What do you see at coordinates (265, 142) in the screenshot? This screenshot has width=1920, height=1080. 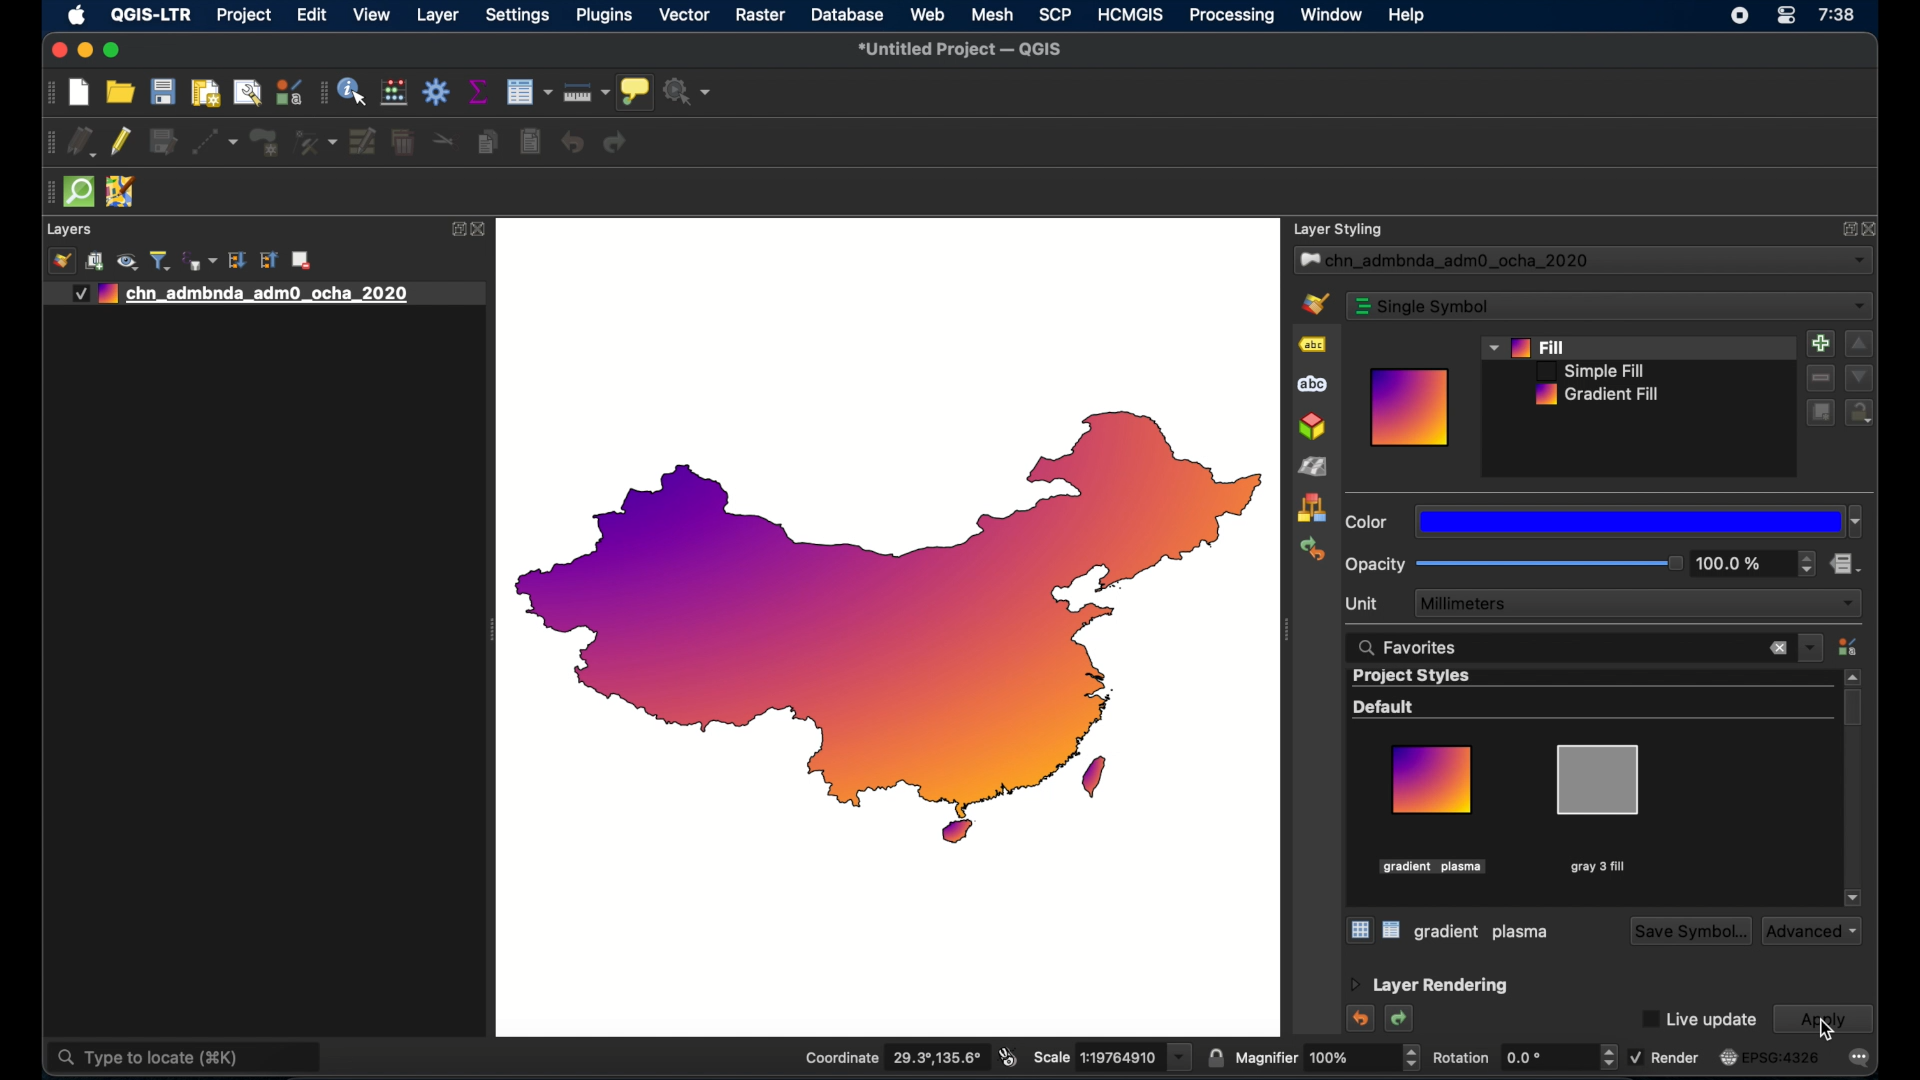 I see `polygon feature` at bounding box center [265, 142].